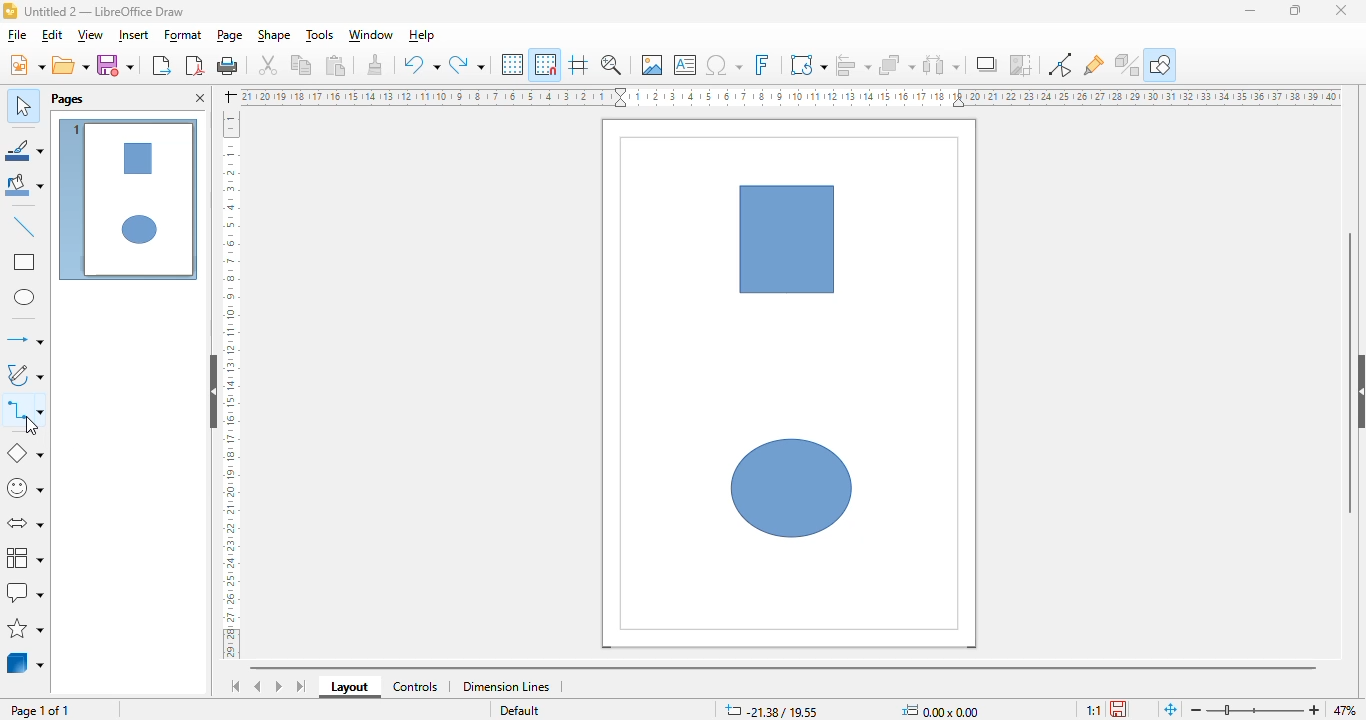  I want to click on line color, so click(24, 150).